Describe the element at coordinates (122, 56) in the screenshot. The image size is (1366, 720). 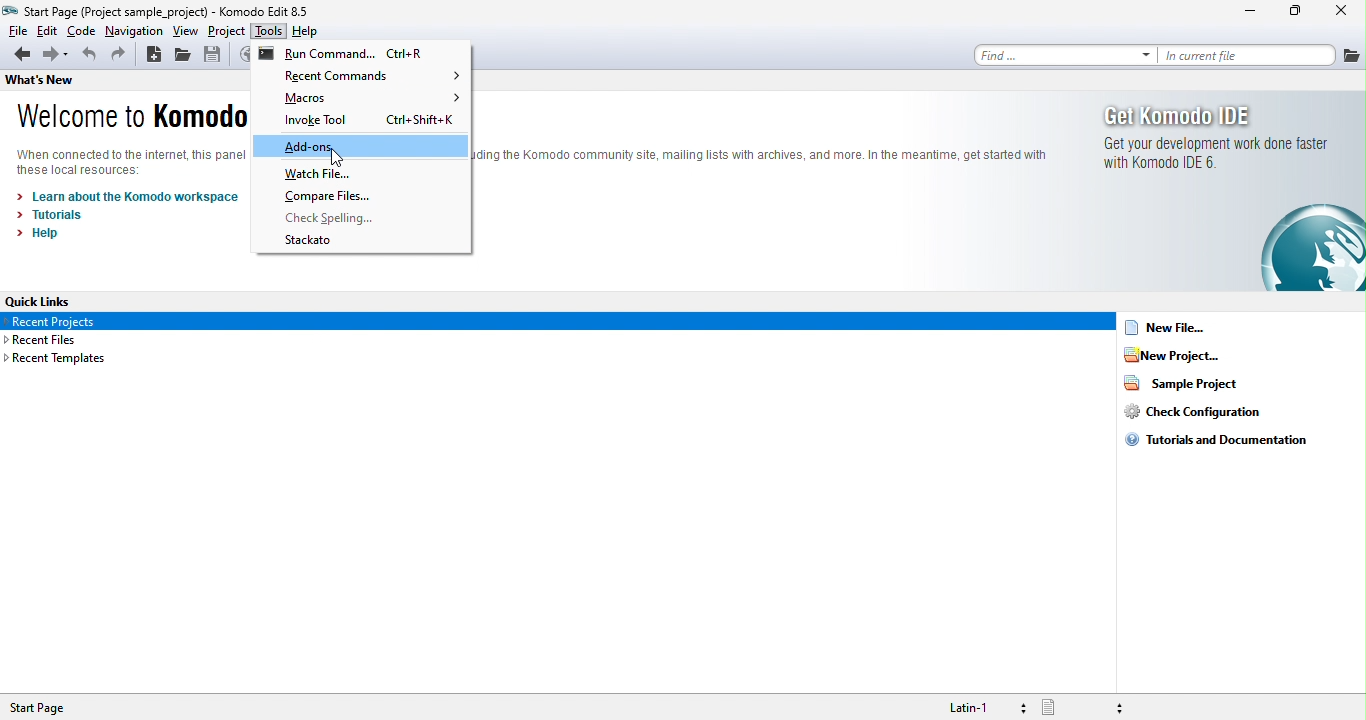
I see `redo` at that location.